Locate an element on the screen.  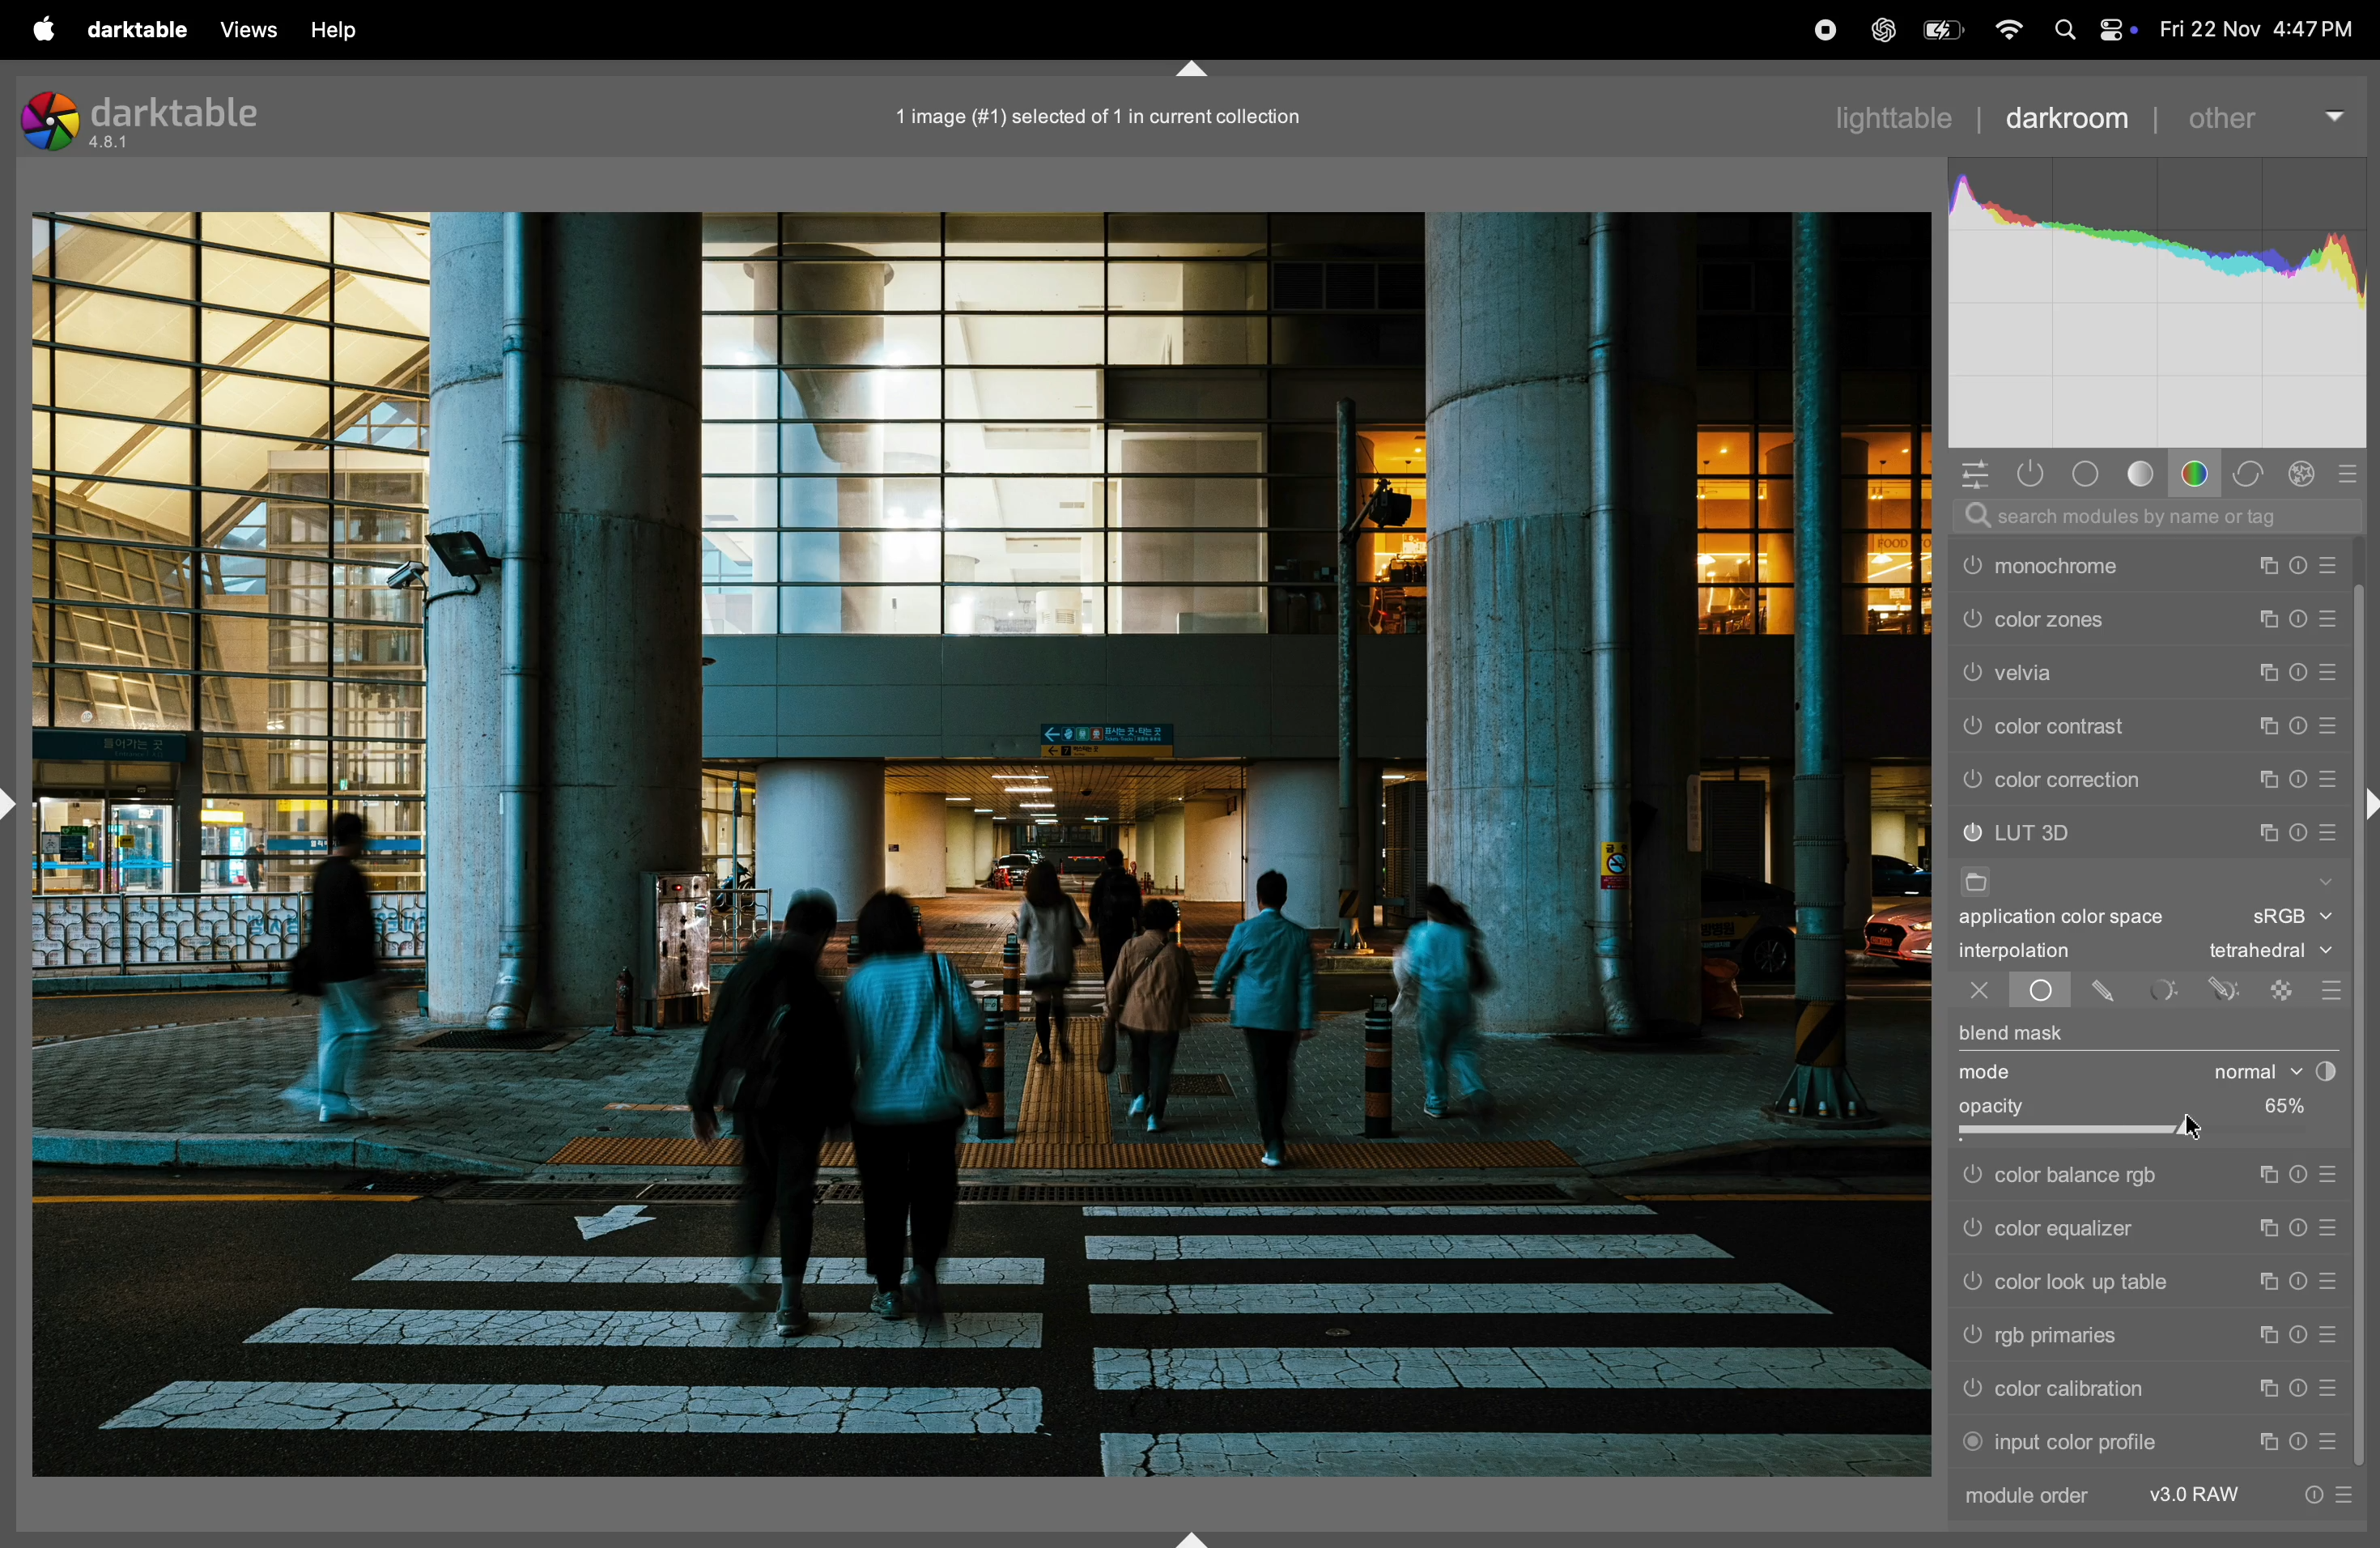
v3 raw is located at coordinates (2199, 1496).